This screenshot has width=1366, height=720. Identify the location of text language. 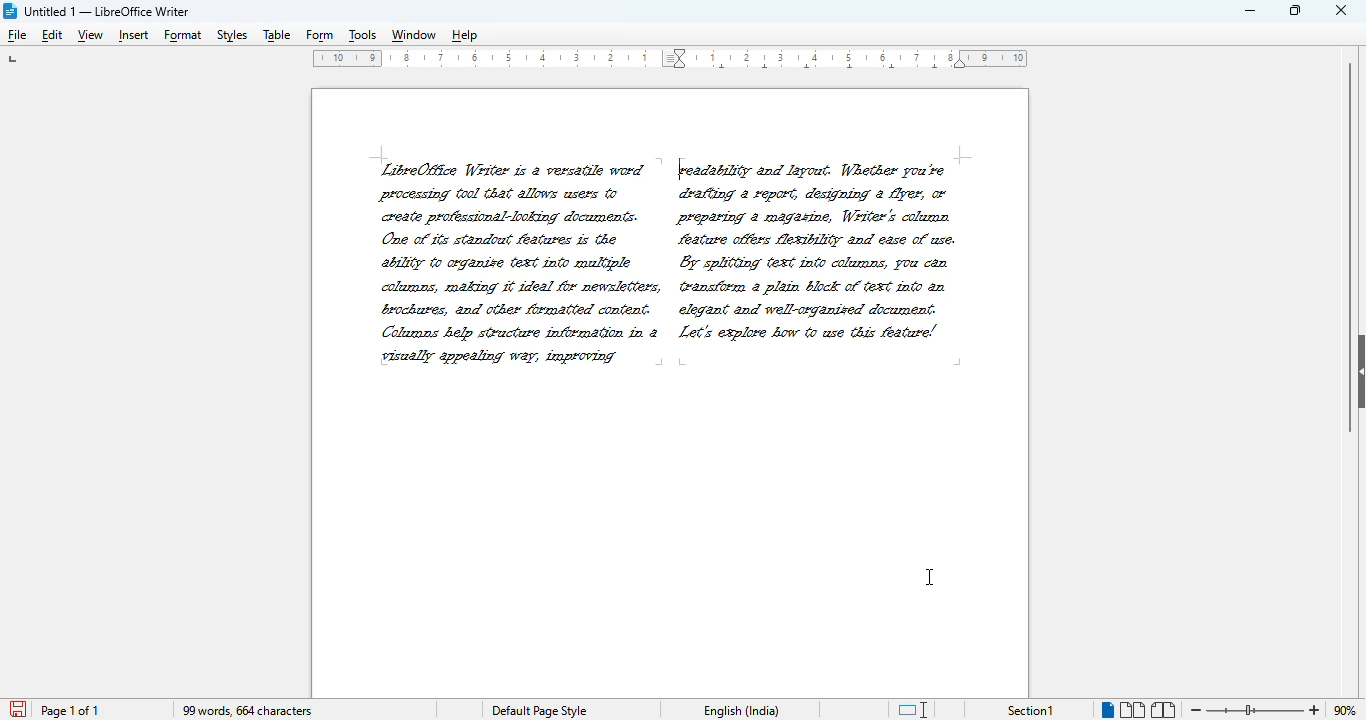
(743, 710).